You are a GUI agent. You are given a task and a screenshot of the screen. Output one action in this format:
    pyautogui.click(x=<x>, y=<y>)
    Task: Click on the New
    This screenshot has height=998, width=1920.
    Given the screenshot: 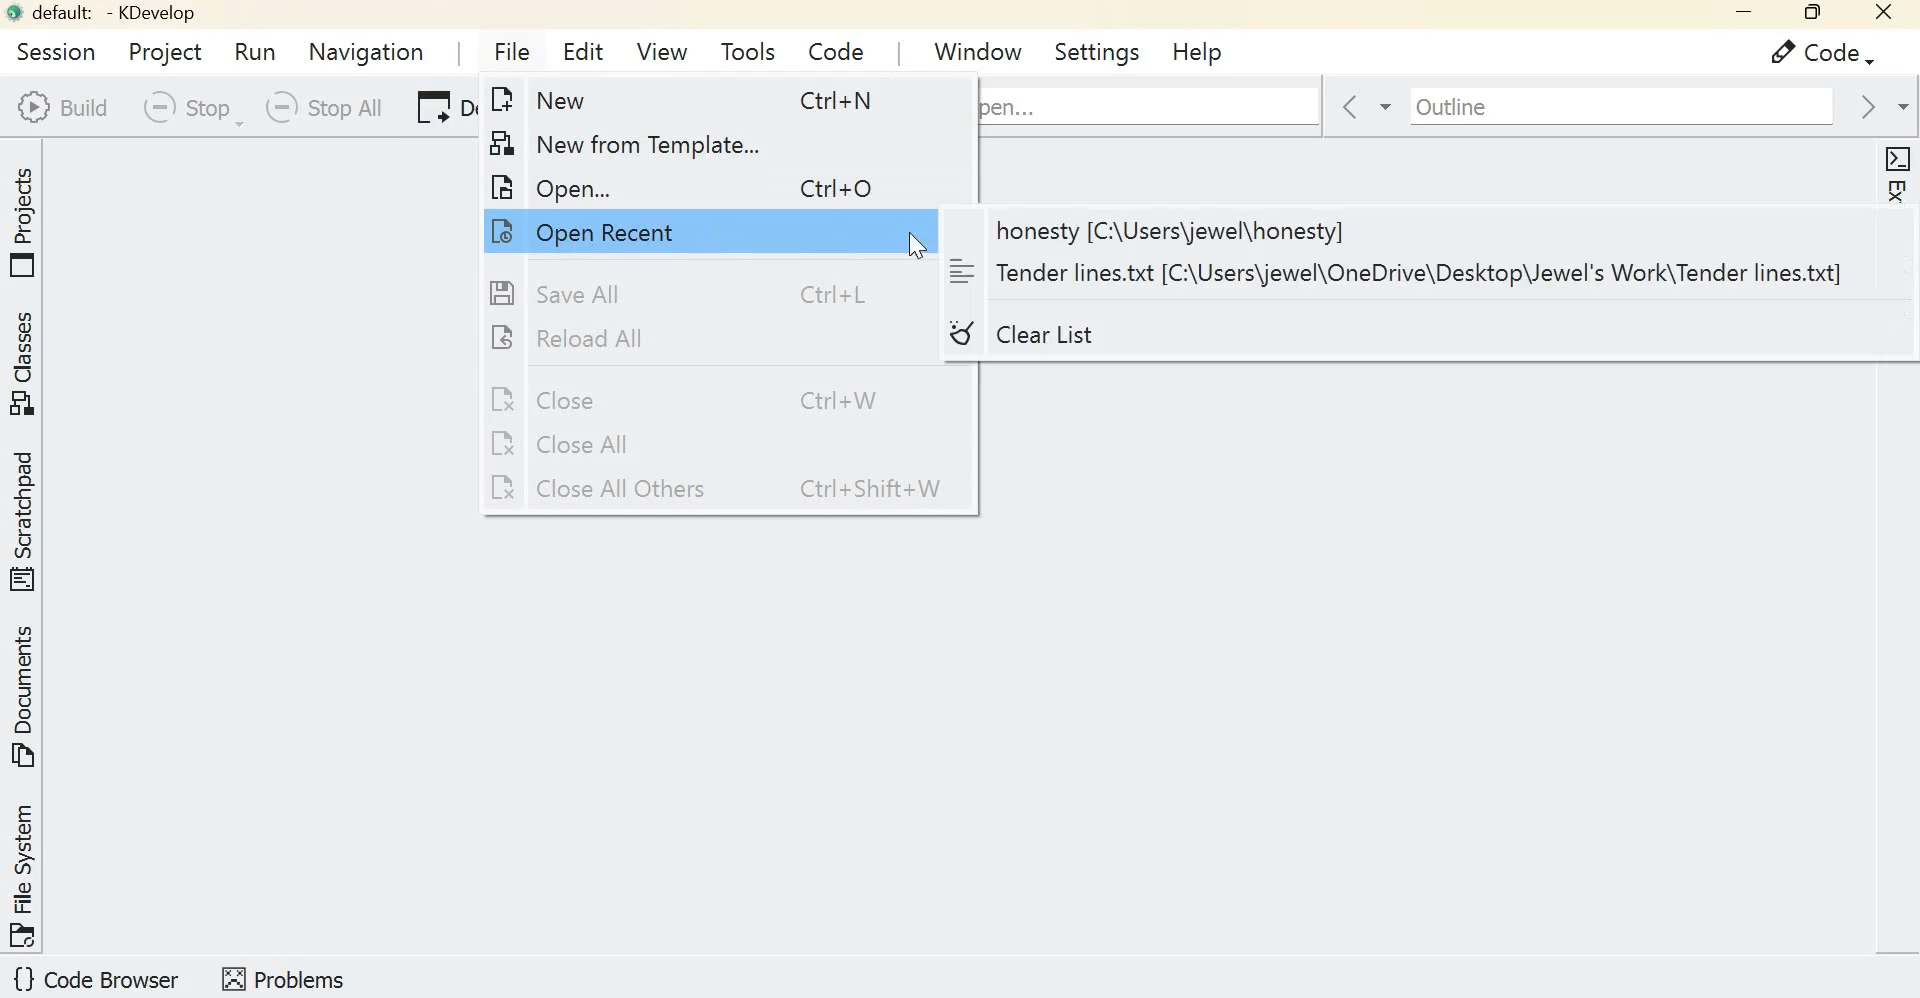 What is the action you would take?
    pyautogui.click(x=713, y=102)
    